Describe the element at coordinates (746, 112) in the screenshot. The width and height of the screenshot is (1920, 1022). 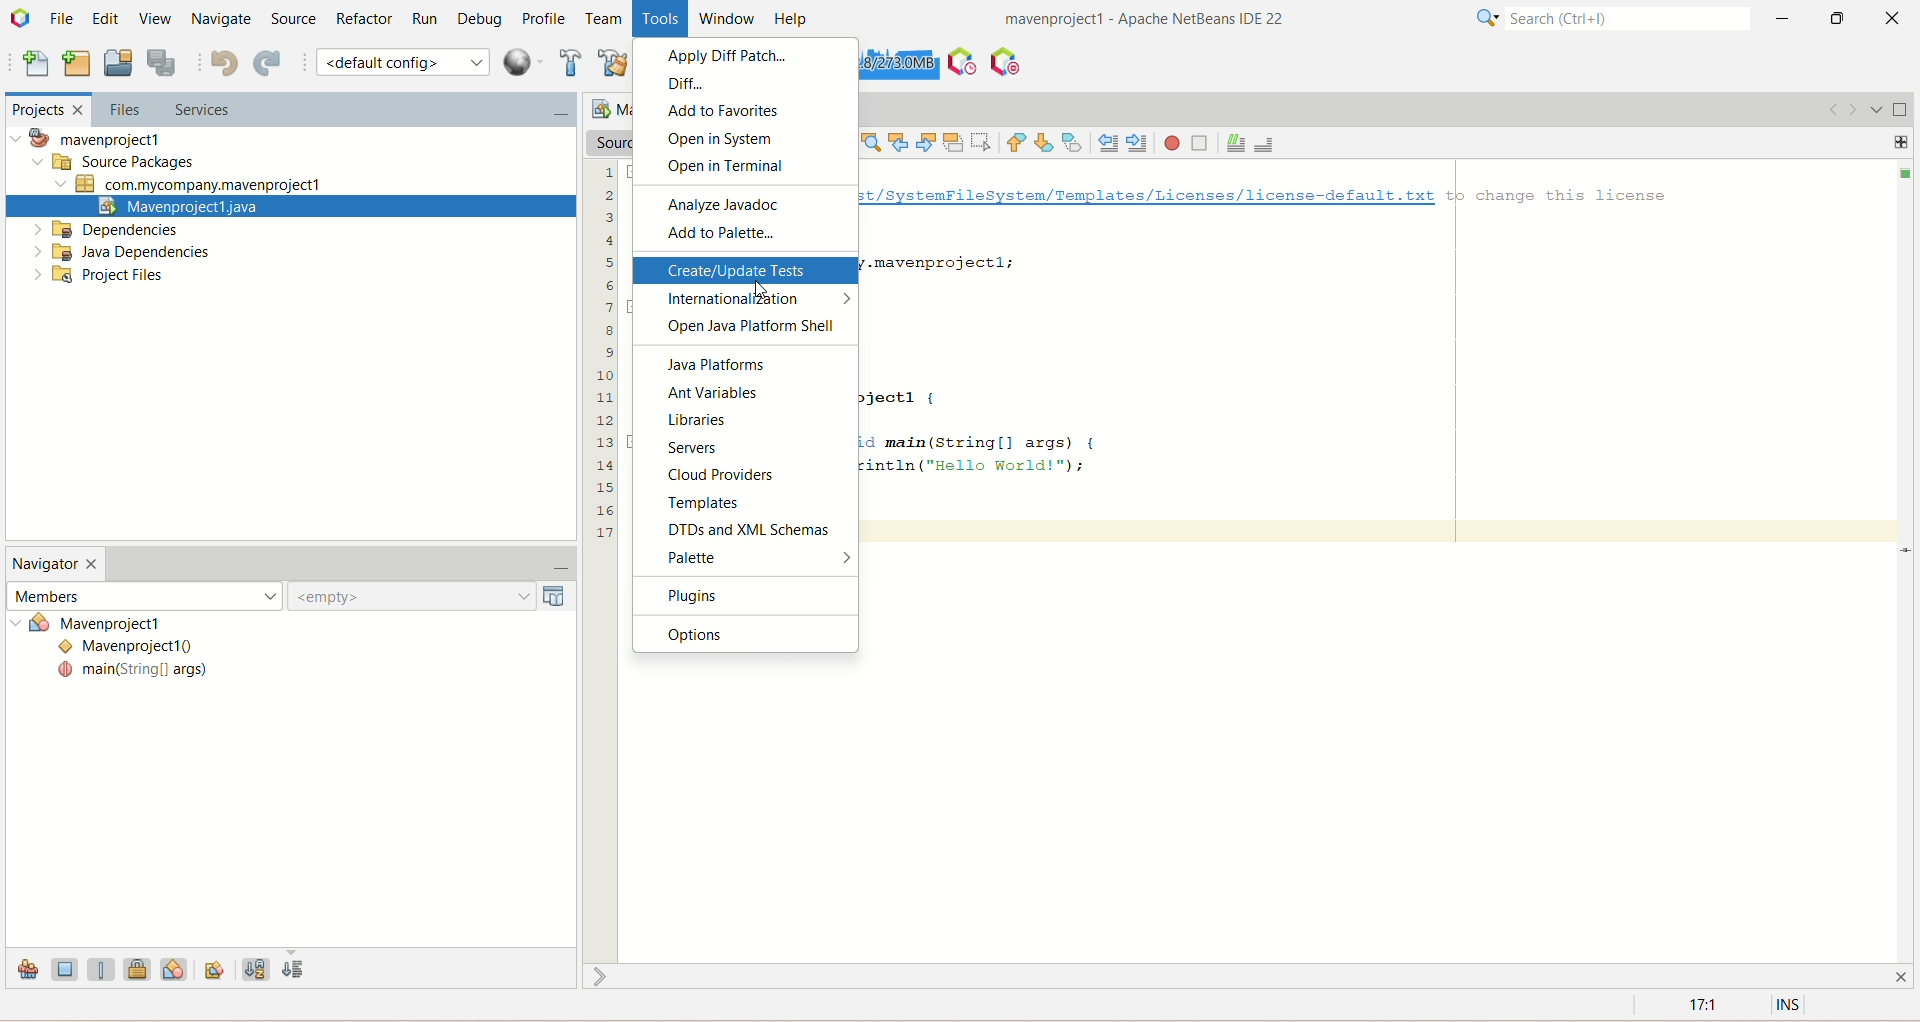
I see `add to favorites` at that location.